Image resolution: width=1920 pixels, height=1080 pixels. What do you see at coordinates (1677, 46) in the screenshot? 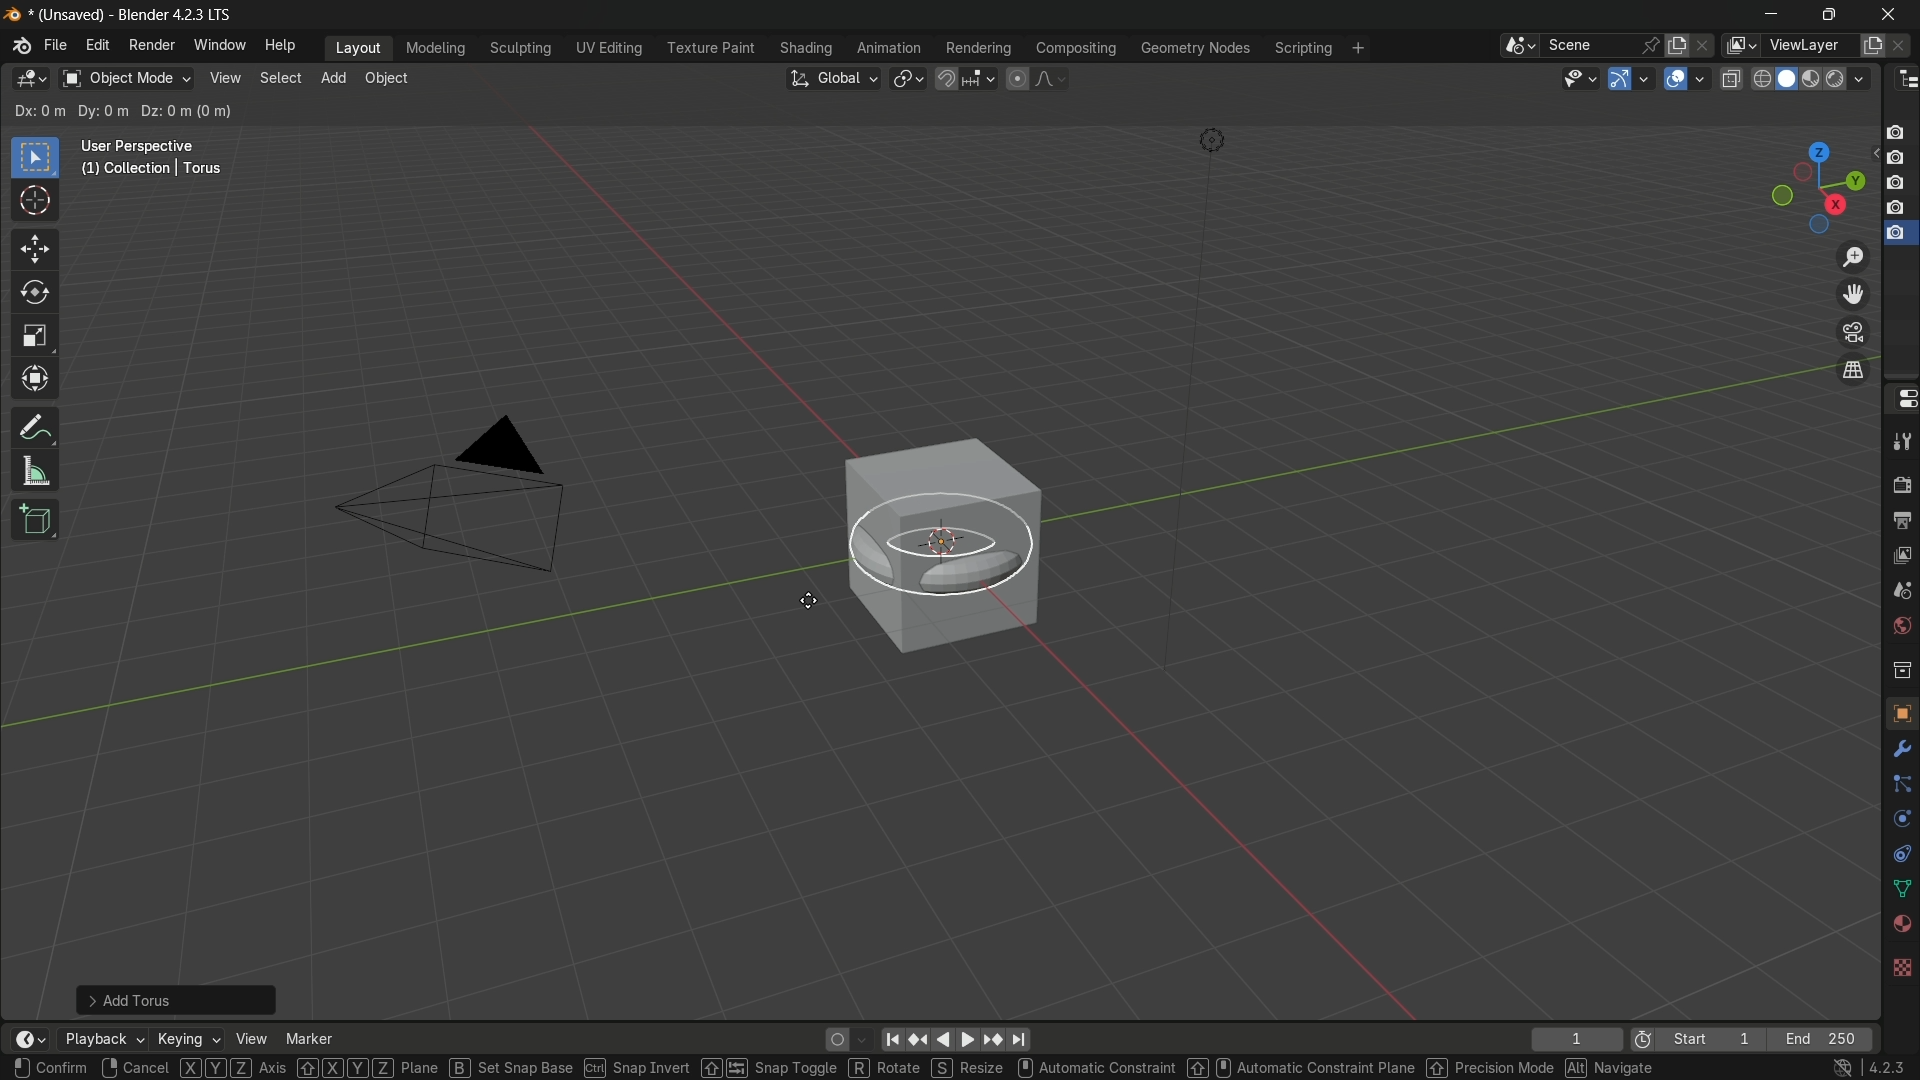
I see `add scene` at bounding box center [1677, 46].